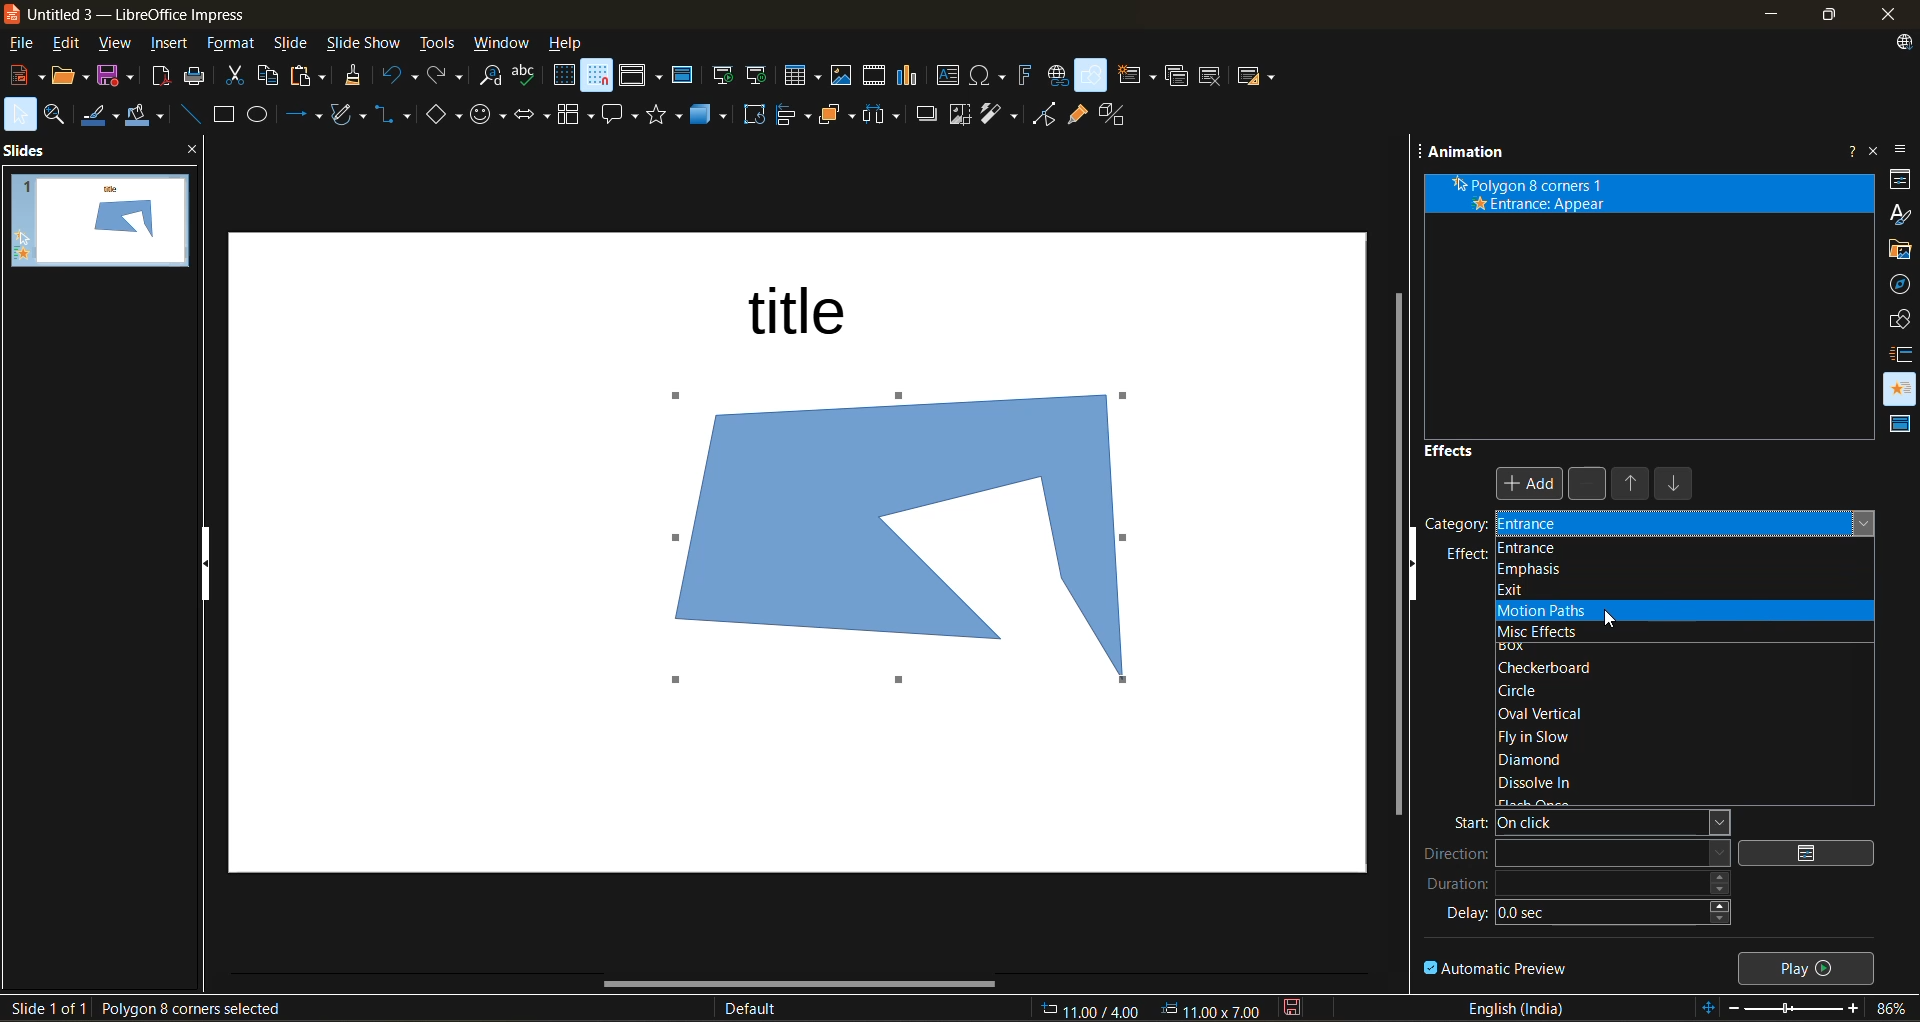 Image resolution: width=1920 pixels, height=1022 pixels. What do you see at coordinates (1897, 316) in the screenshot?
I see `shapes` at bounding box center [1897, 316].